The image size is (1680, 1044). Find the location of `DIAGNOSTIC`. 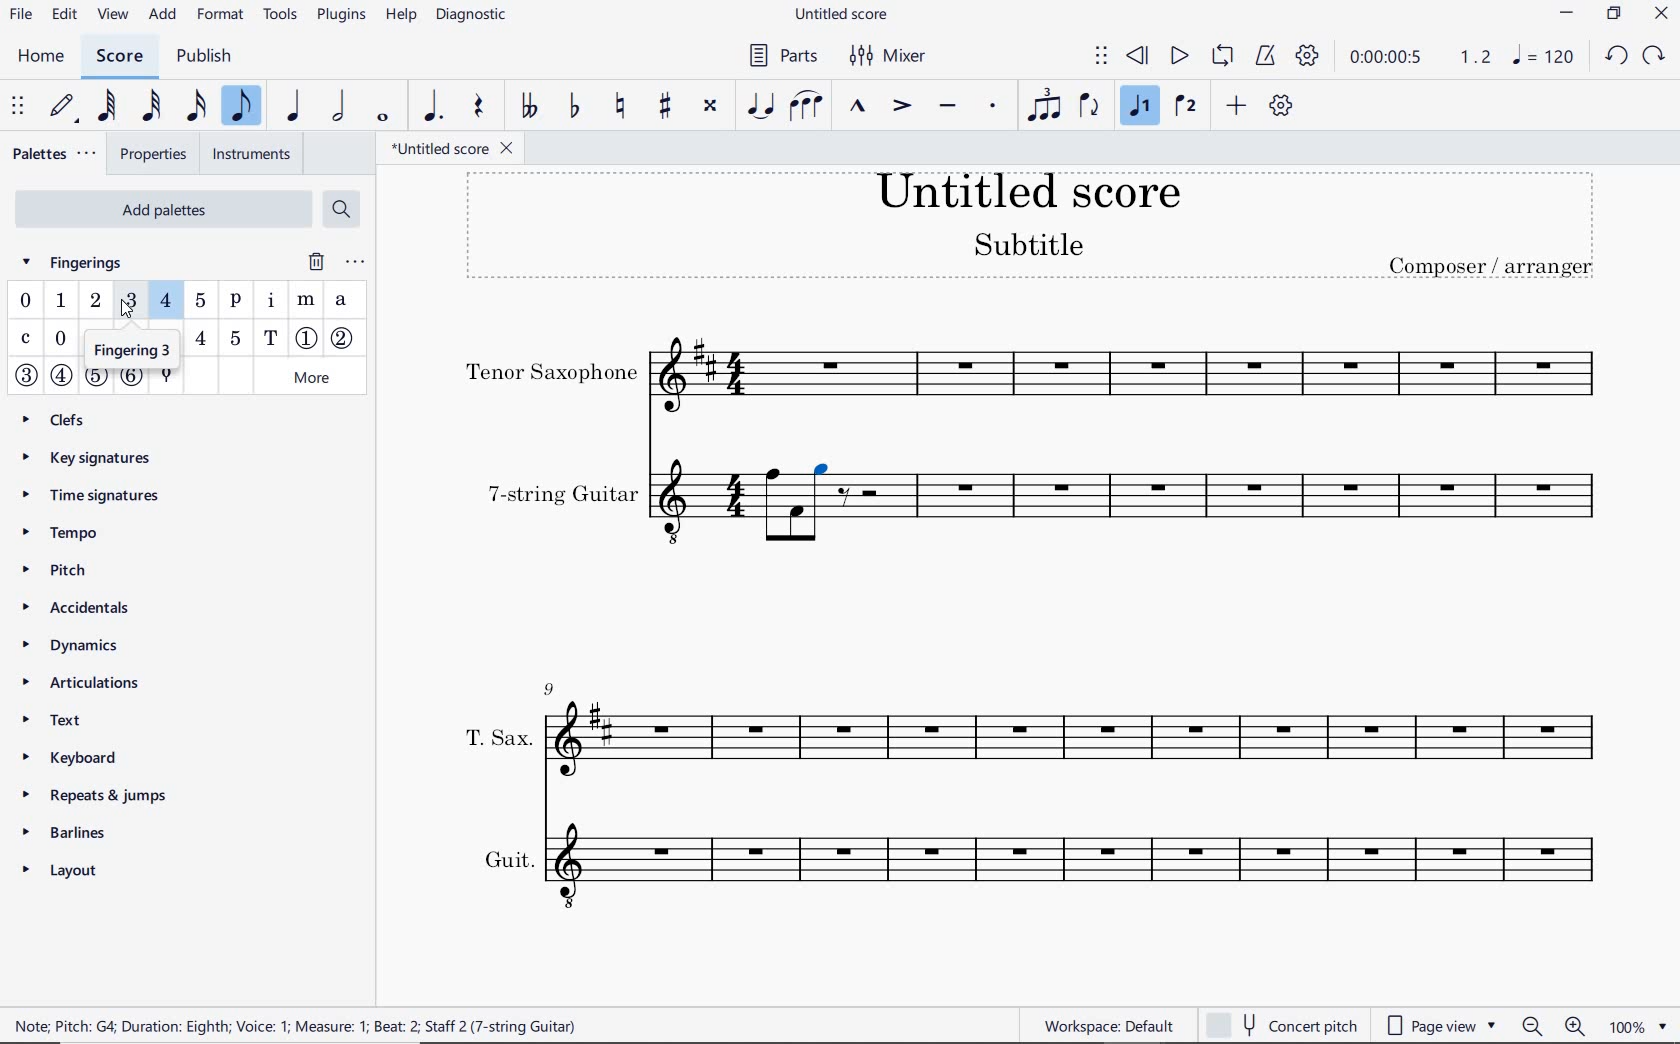

DIAGNOSTIC is located at coordinates (473, 17).